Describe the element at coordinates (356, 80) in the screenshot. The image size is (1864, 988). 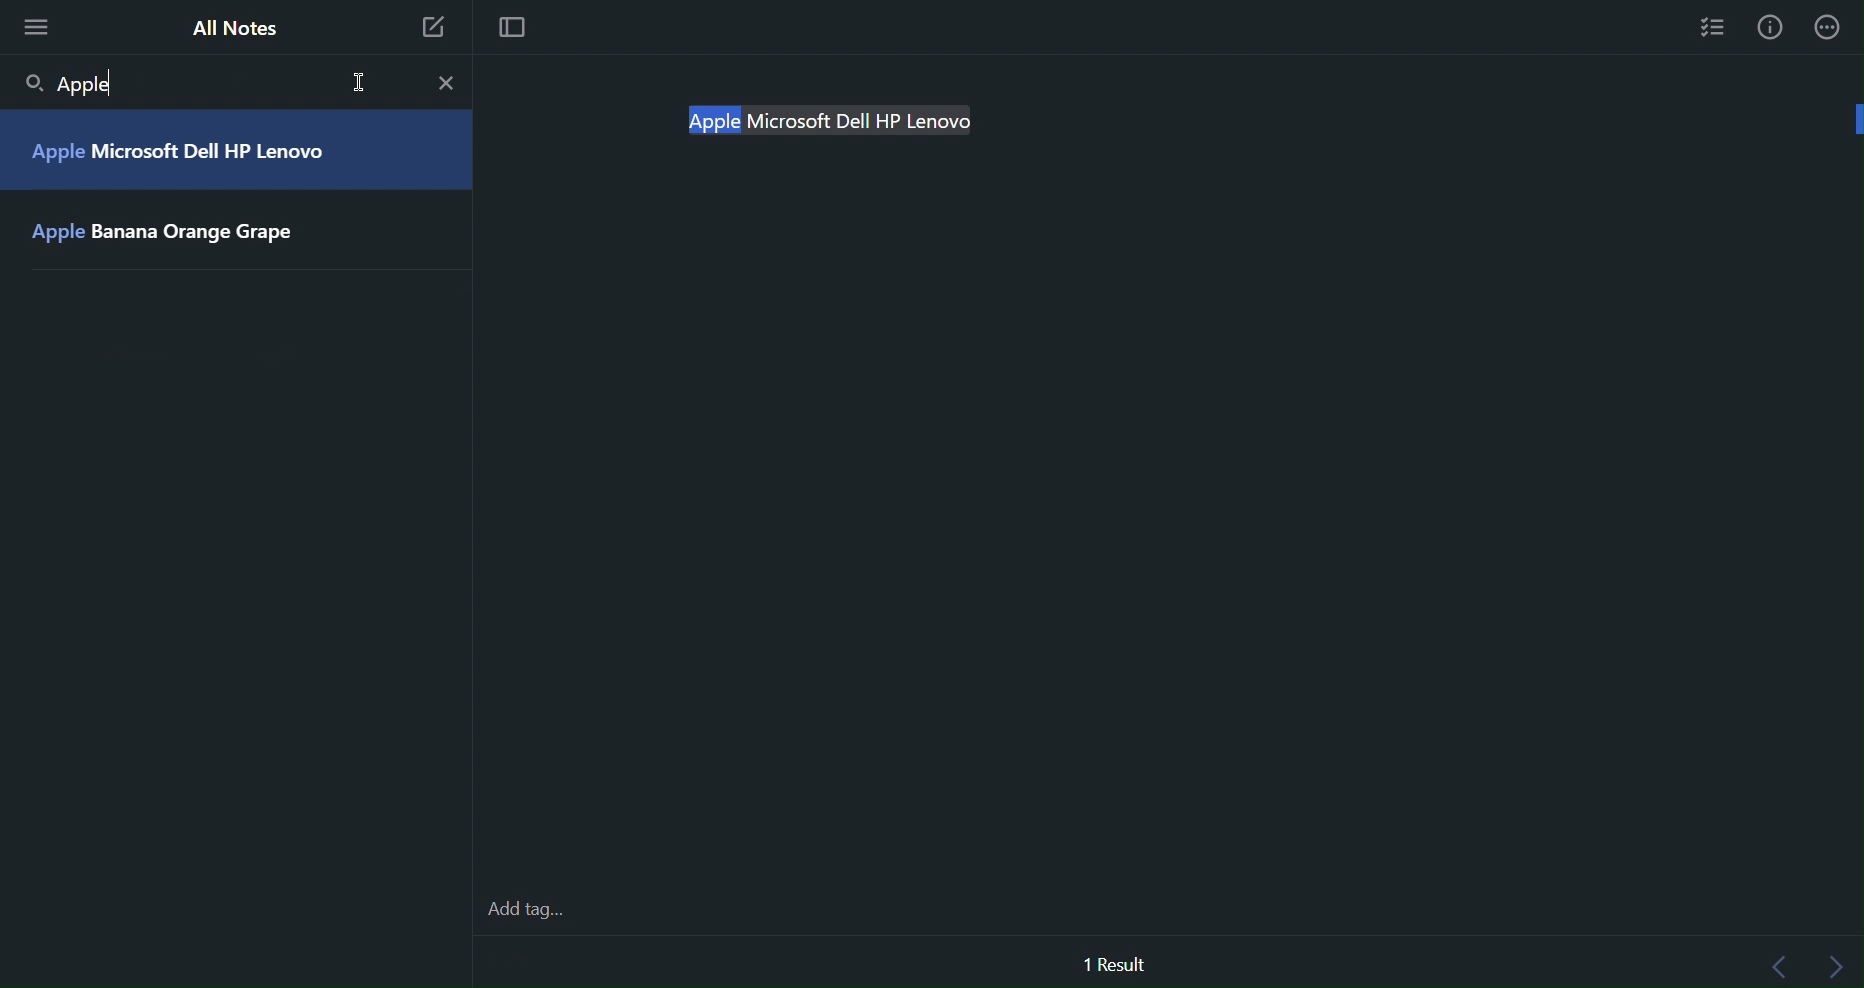
I see `Cursor` at that location.